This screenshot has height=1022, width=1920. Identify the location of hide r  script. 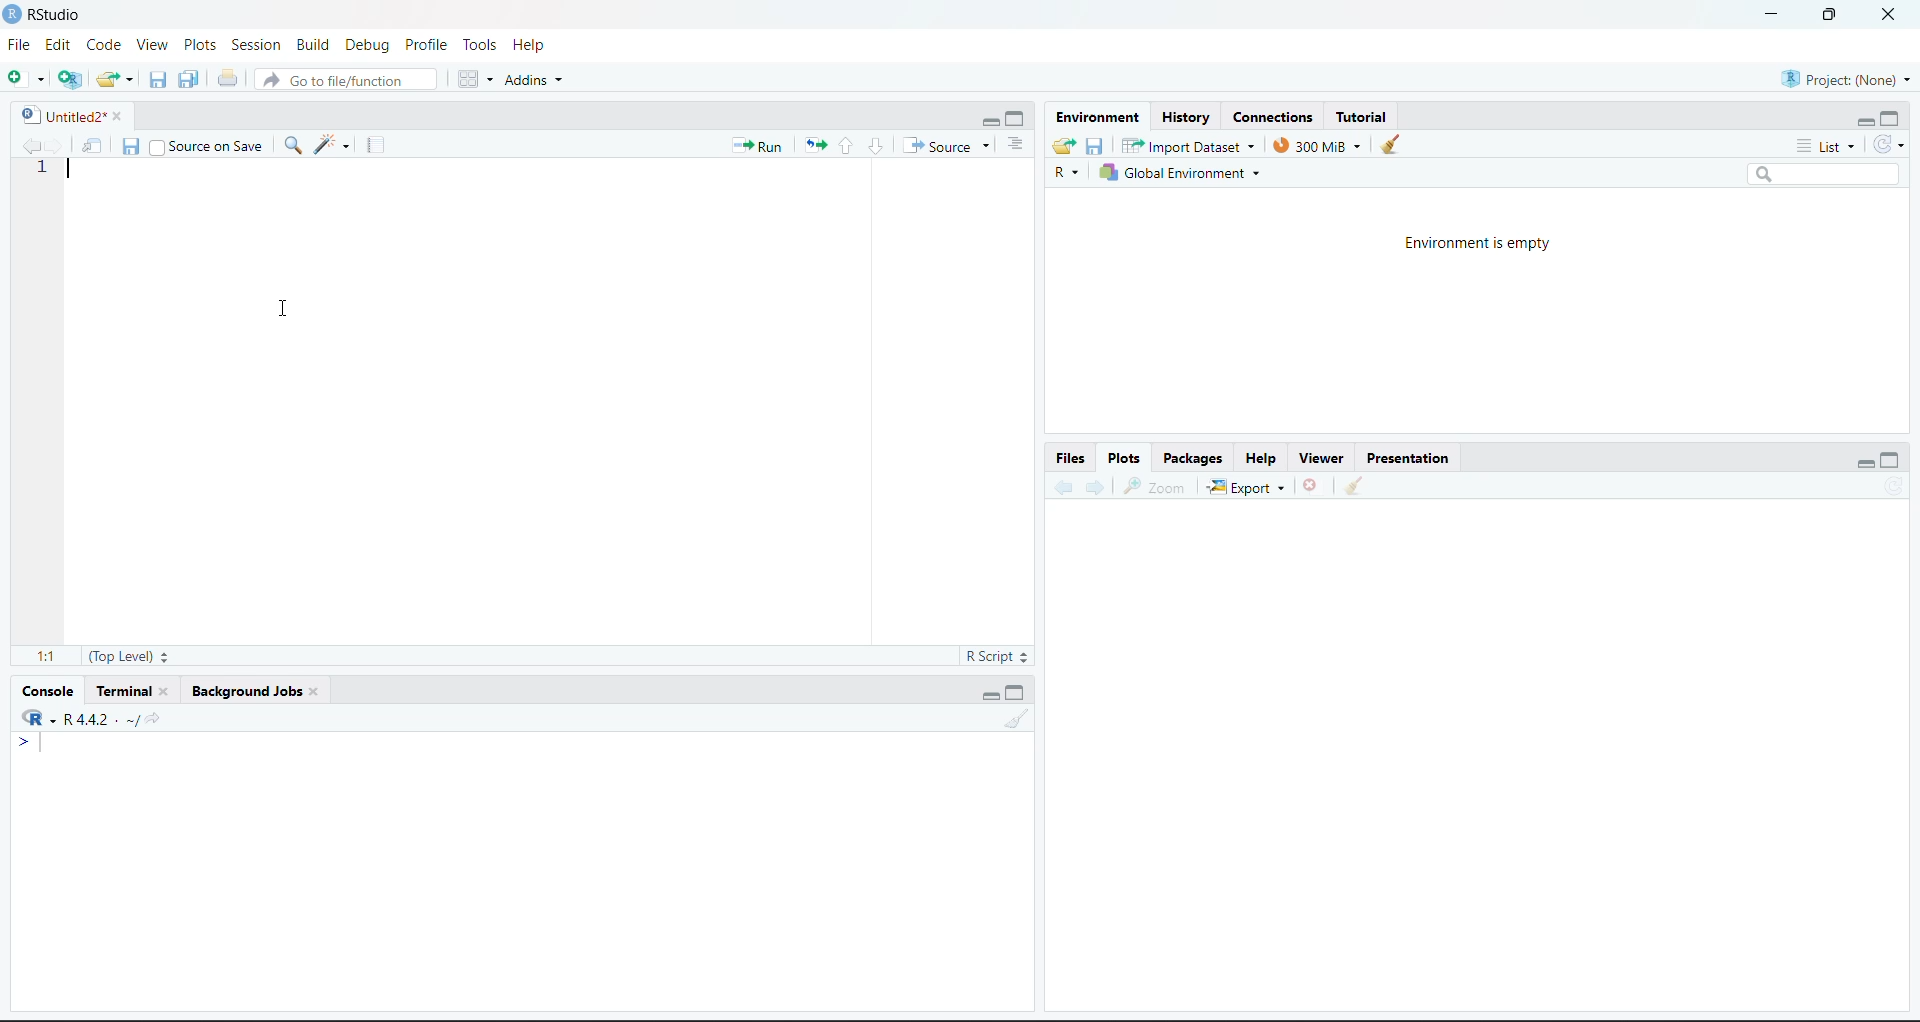
(1859, 120).